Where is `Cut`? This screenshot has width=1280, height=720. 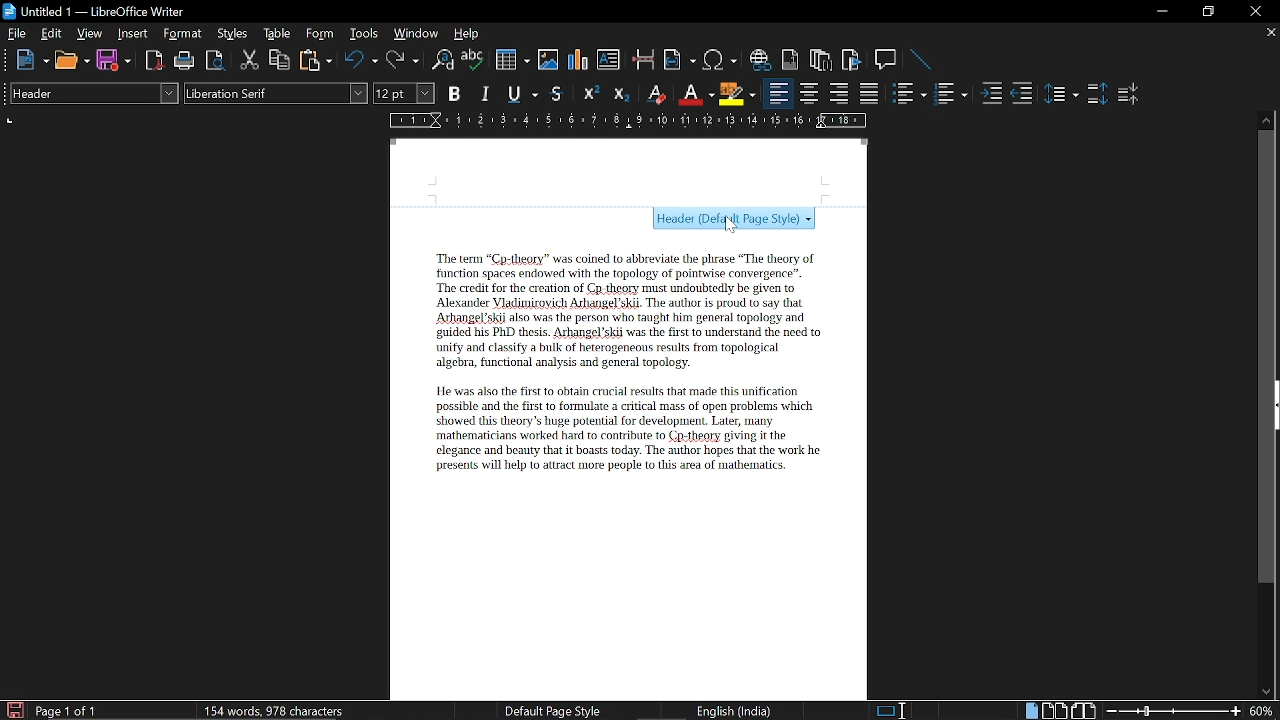
Cut is located at coordinates (250, 60).